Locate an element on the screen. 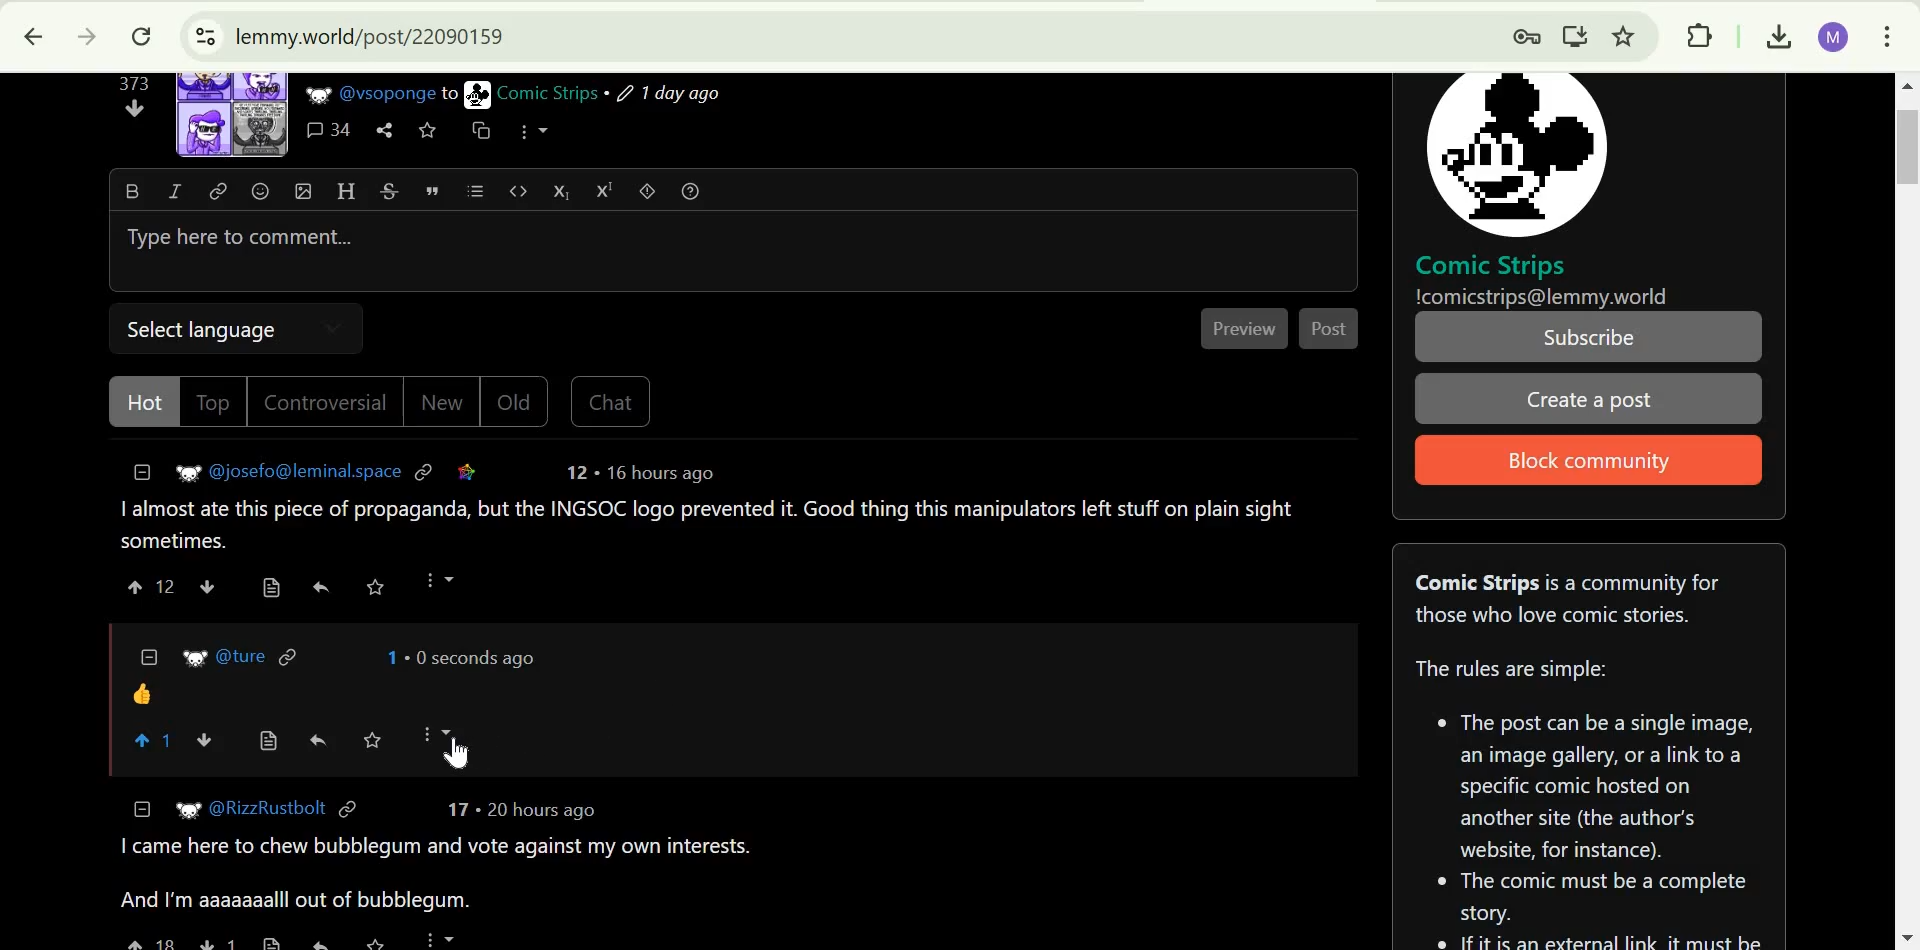 The width and height of the screenshot is (1920, 950). downvote is located at coordinates (218, 940).